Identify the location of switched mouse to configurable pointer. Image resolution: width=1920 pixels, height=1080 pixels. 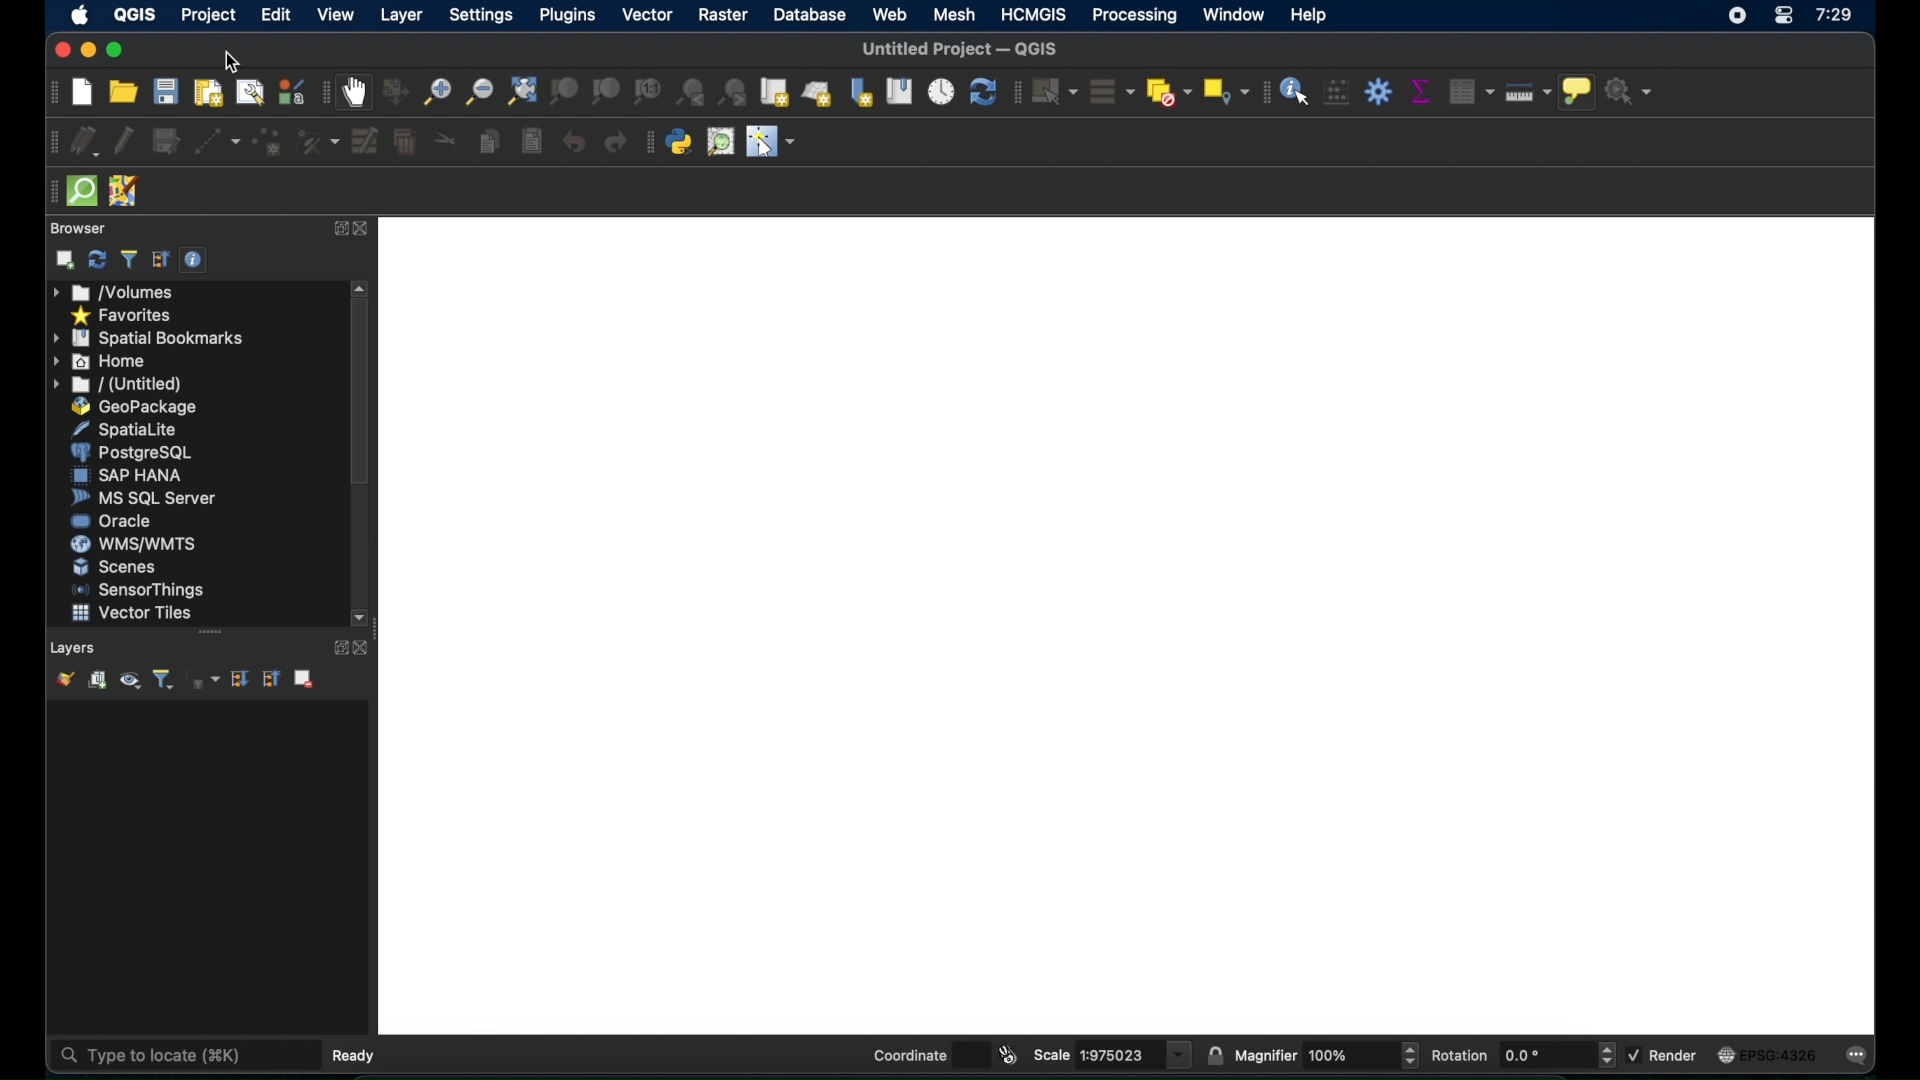
(772, 141).